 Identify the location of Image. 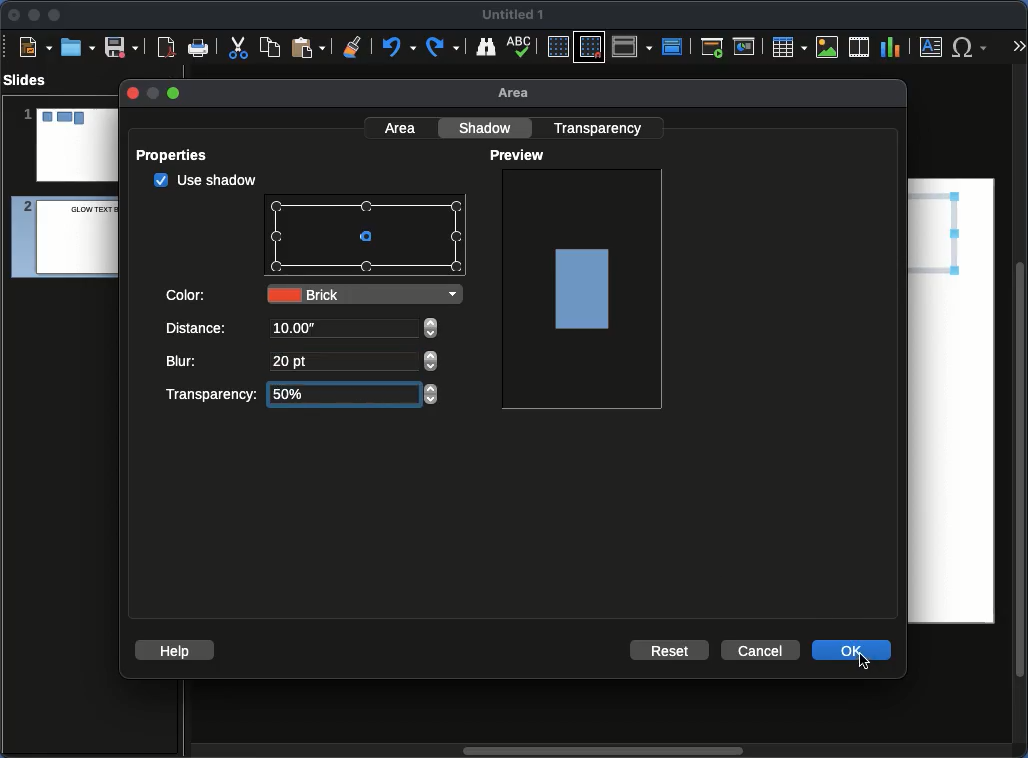
(584, 287).